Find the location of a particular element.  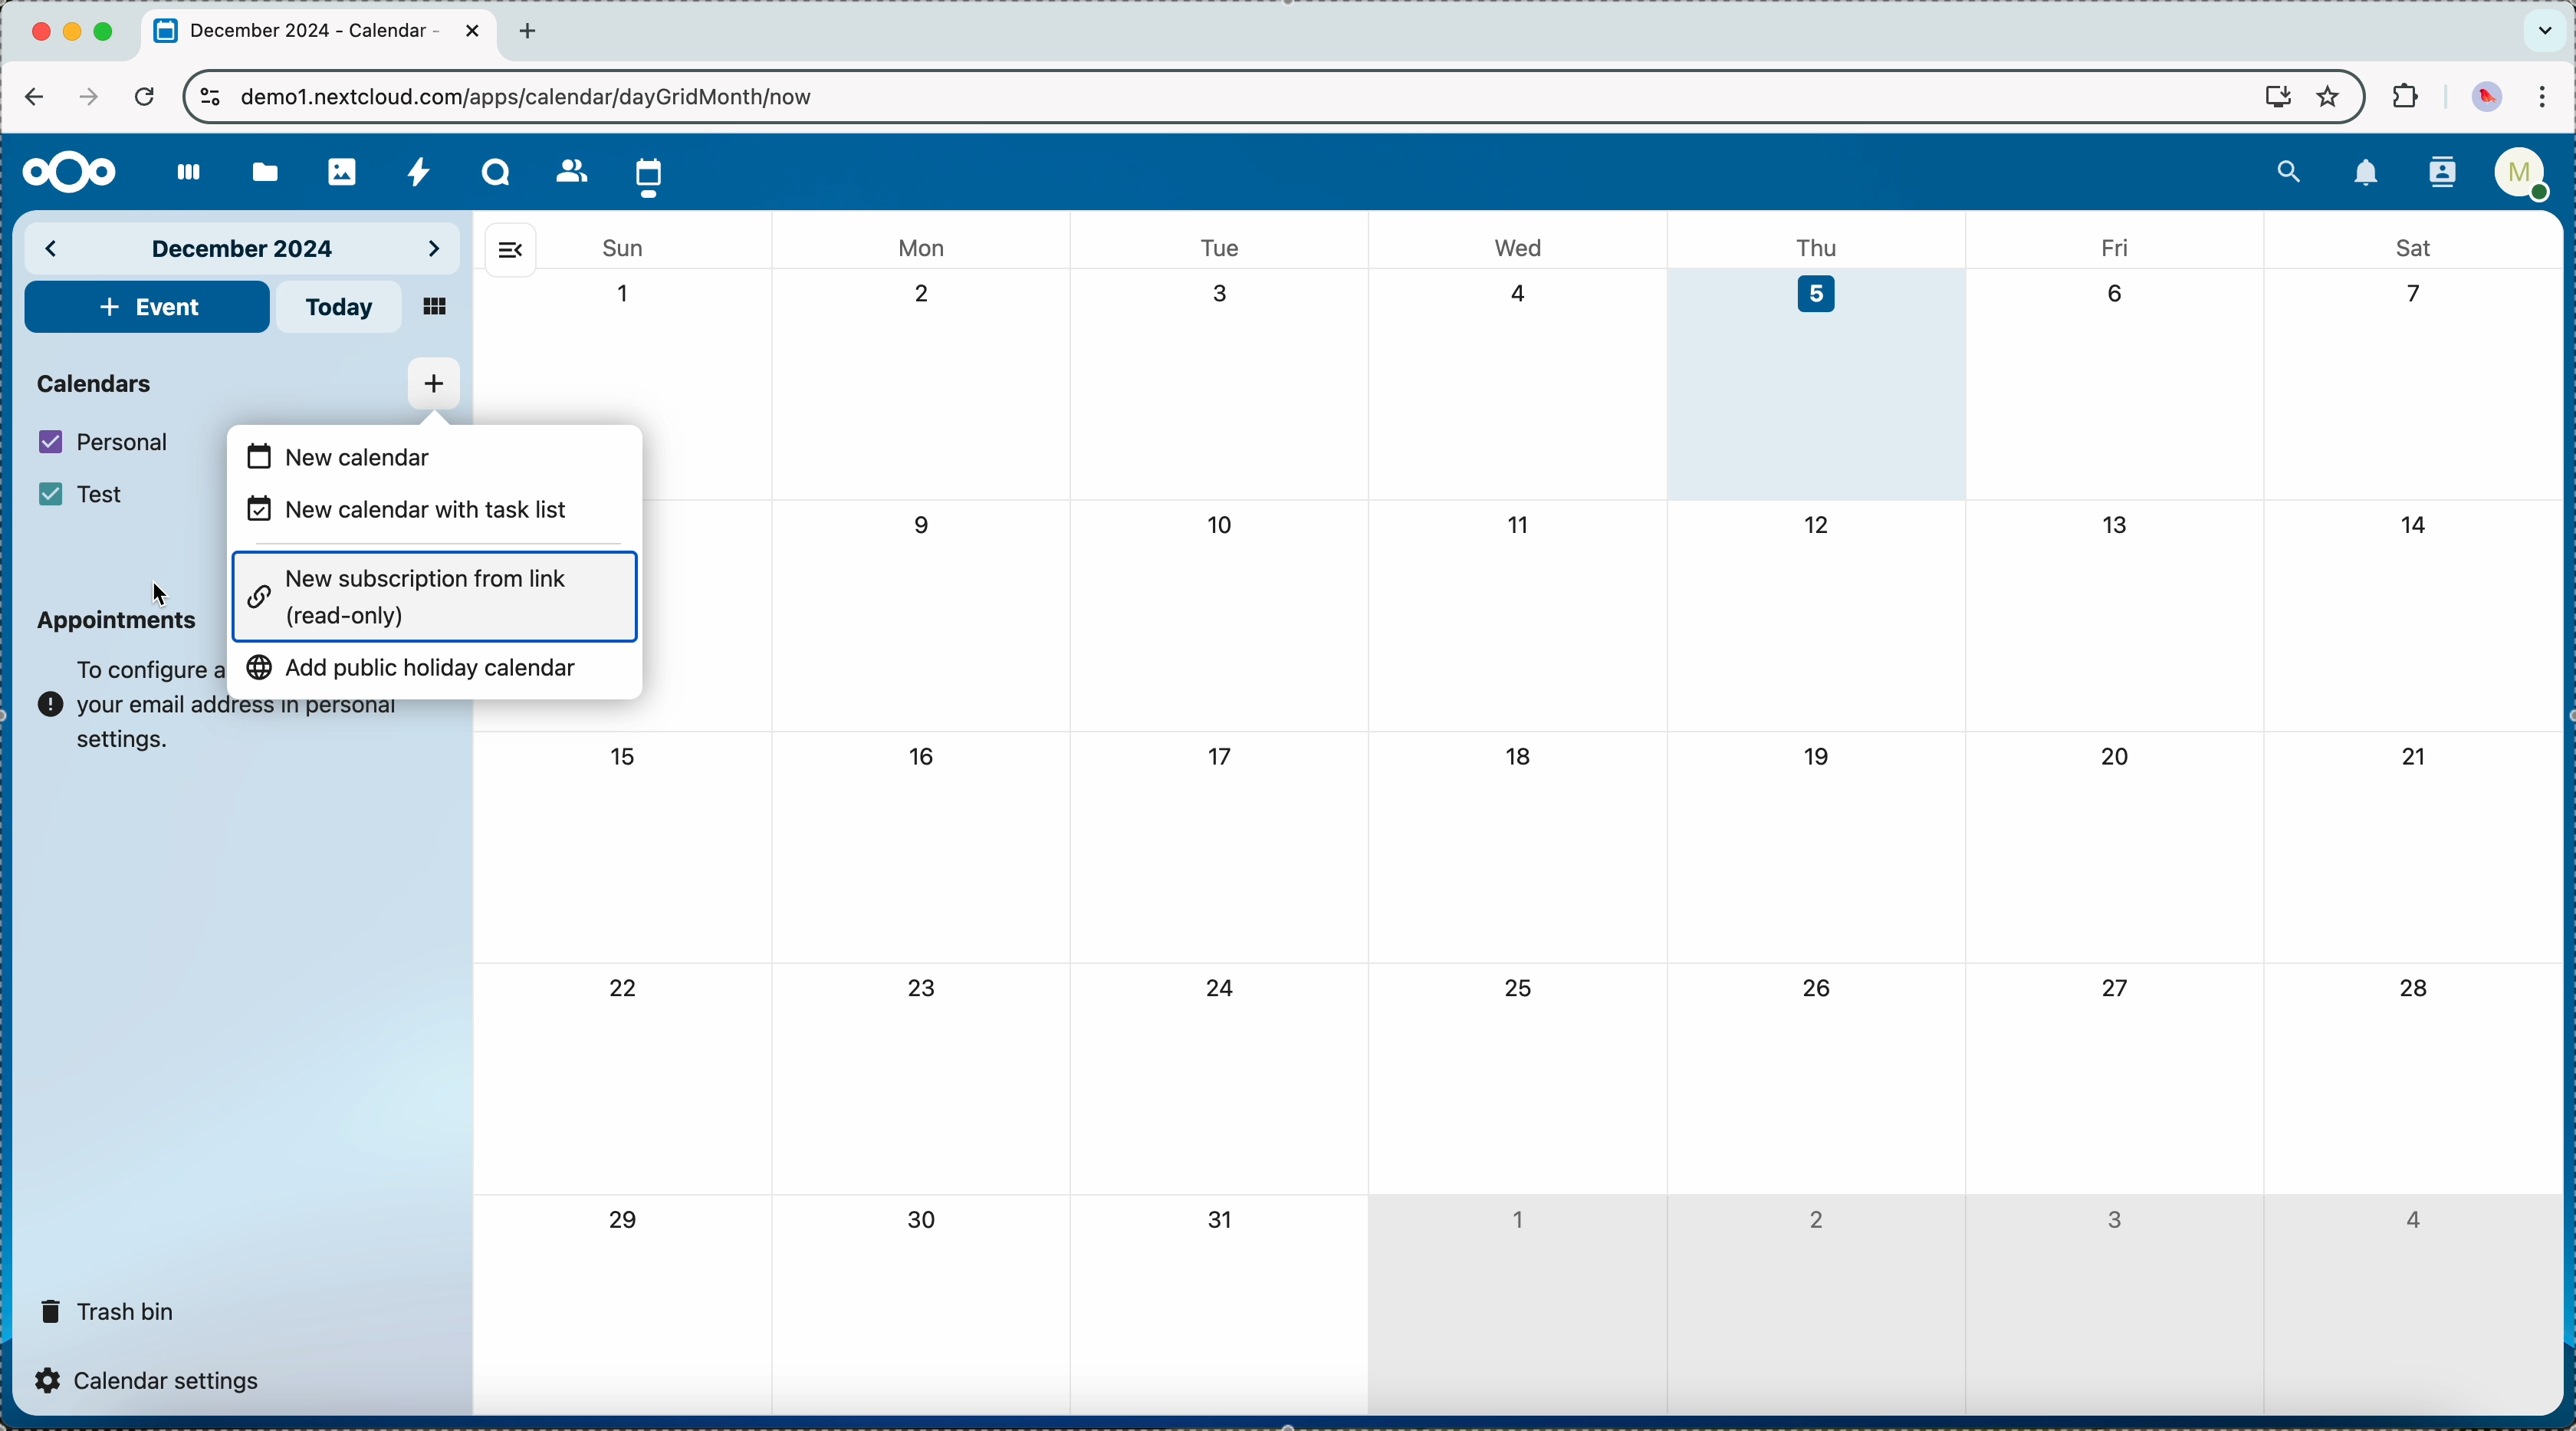

26 is located at coordinates (1818, 986).